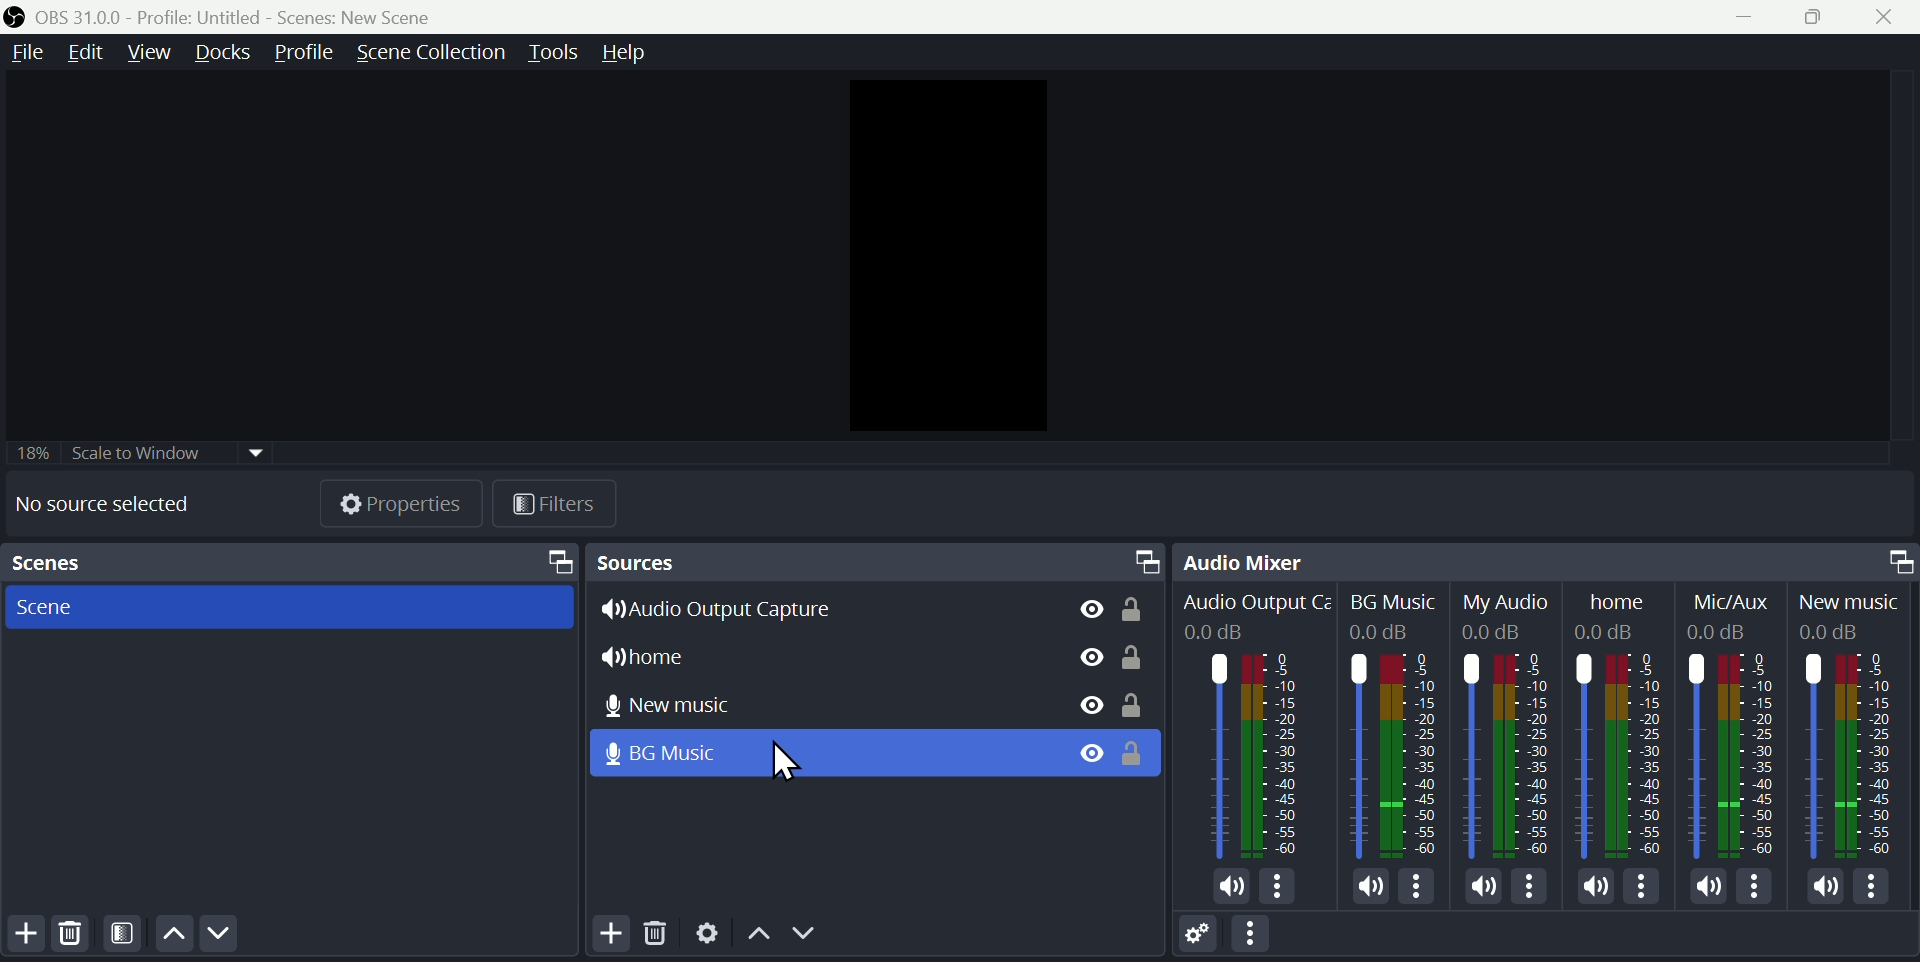 Image resolution: width=1920 pixels, height=962 pixels. Describe the element at coordinates (792, 764) in the screenshot. I see `Cursor` at that location.